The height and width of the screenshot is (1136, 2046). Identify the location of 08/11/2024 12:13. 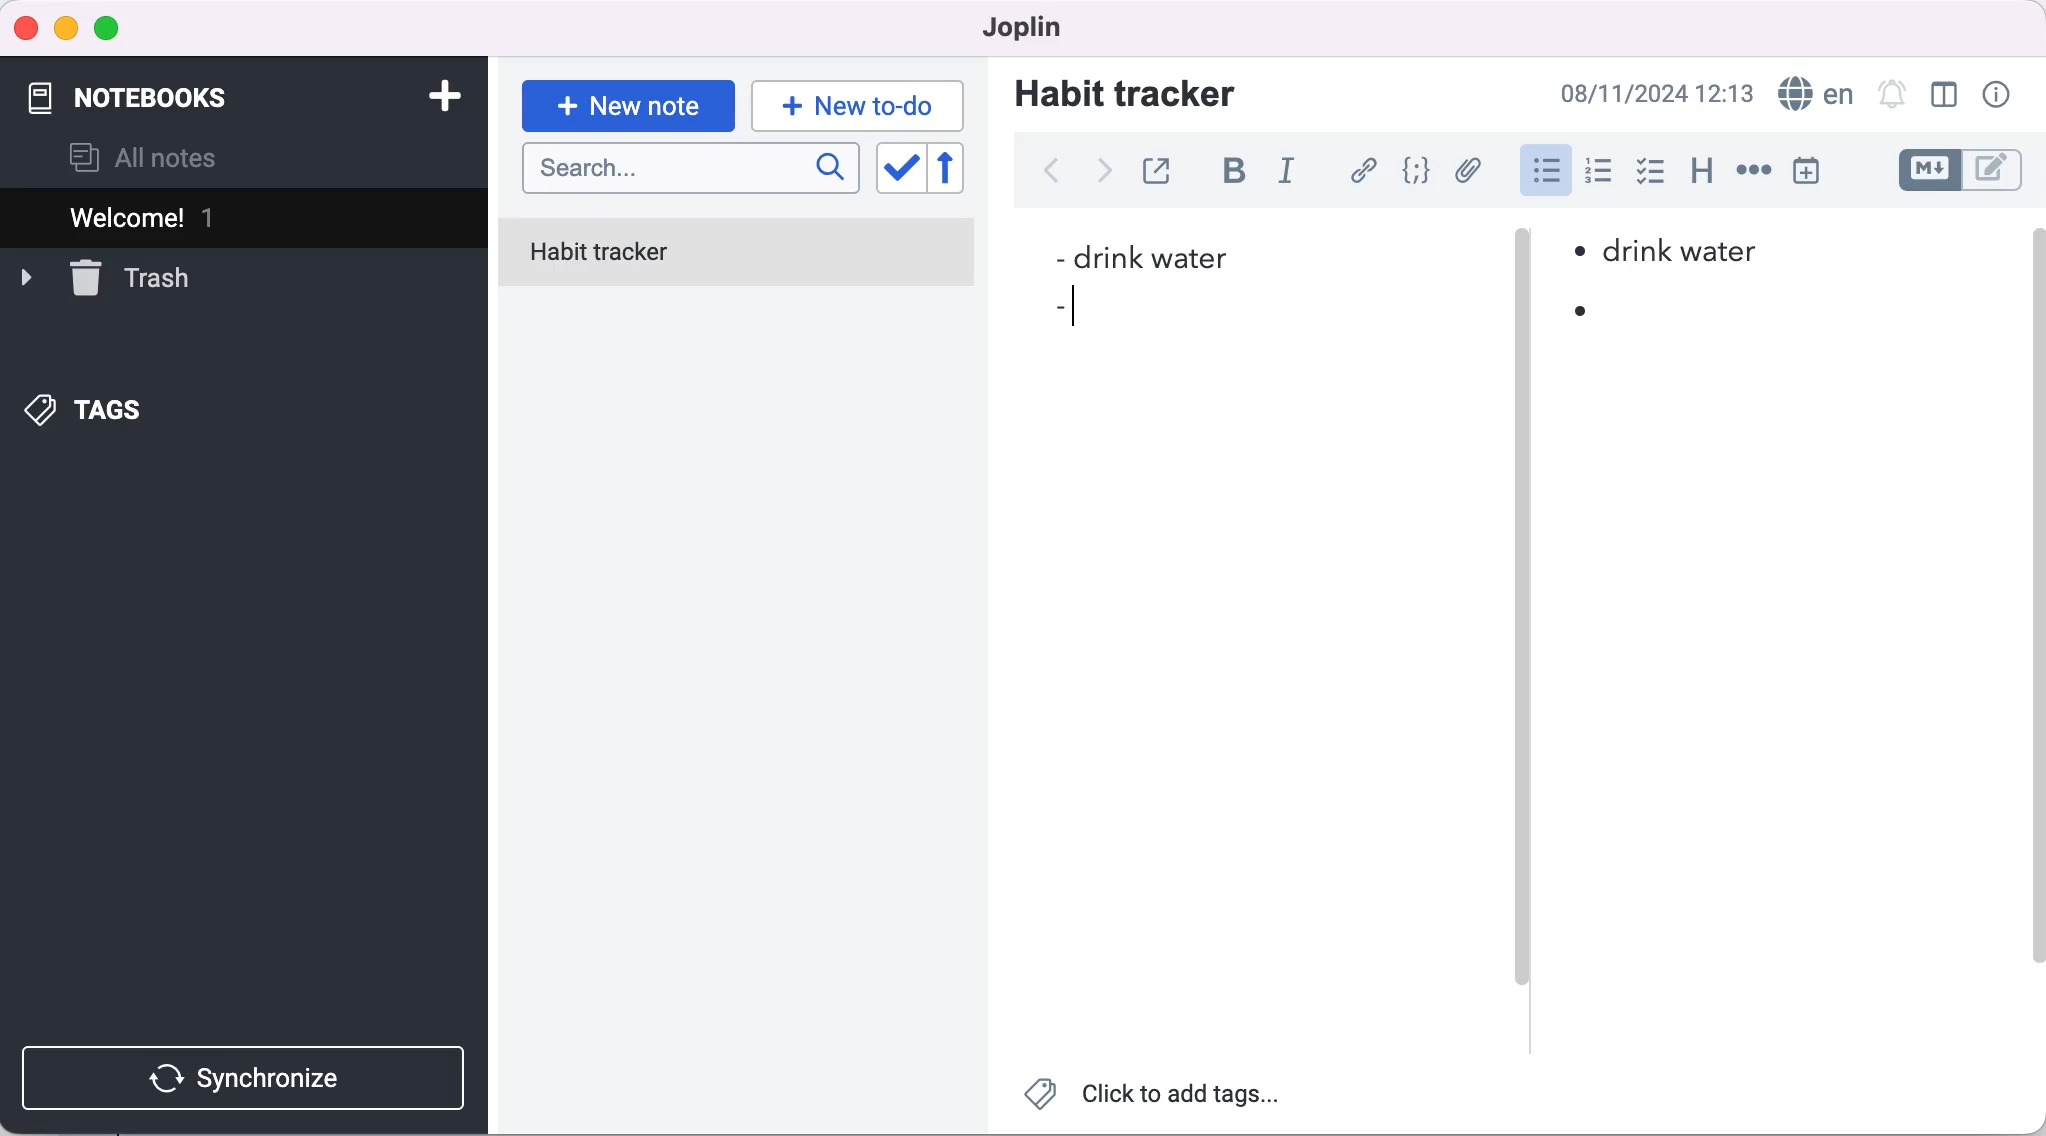
(1651, 93).